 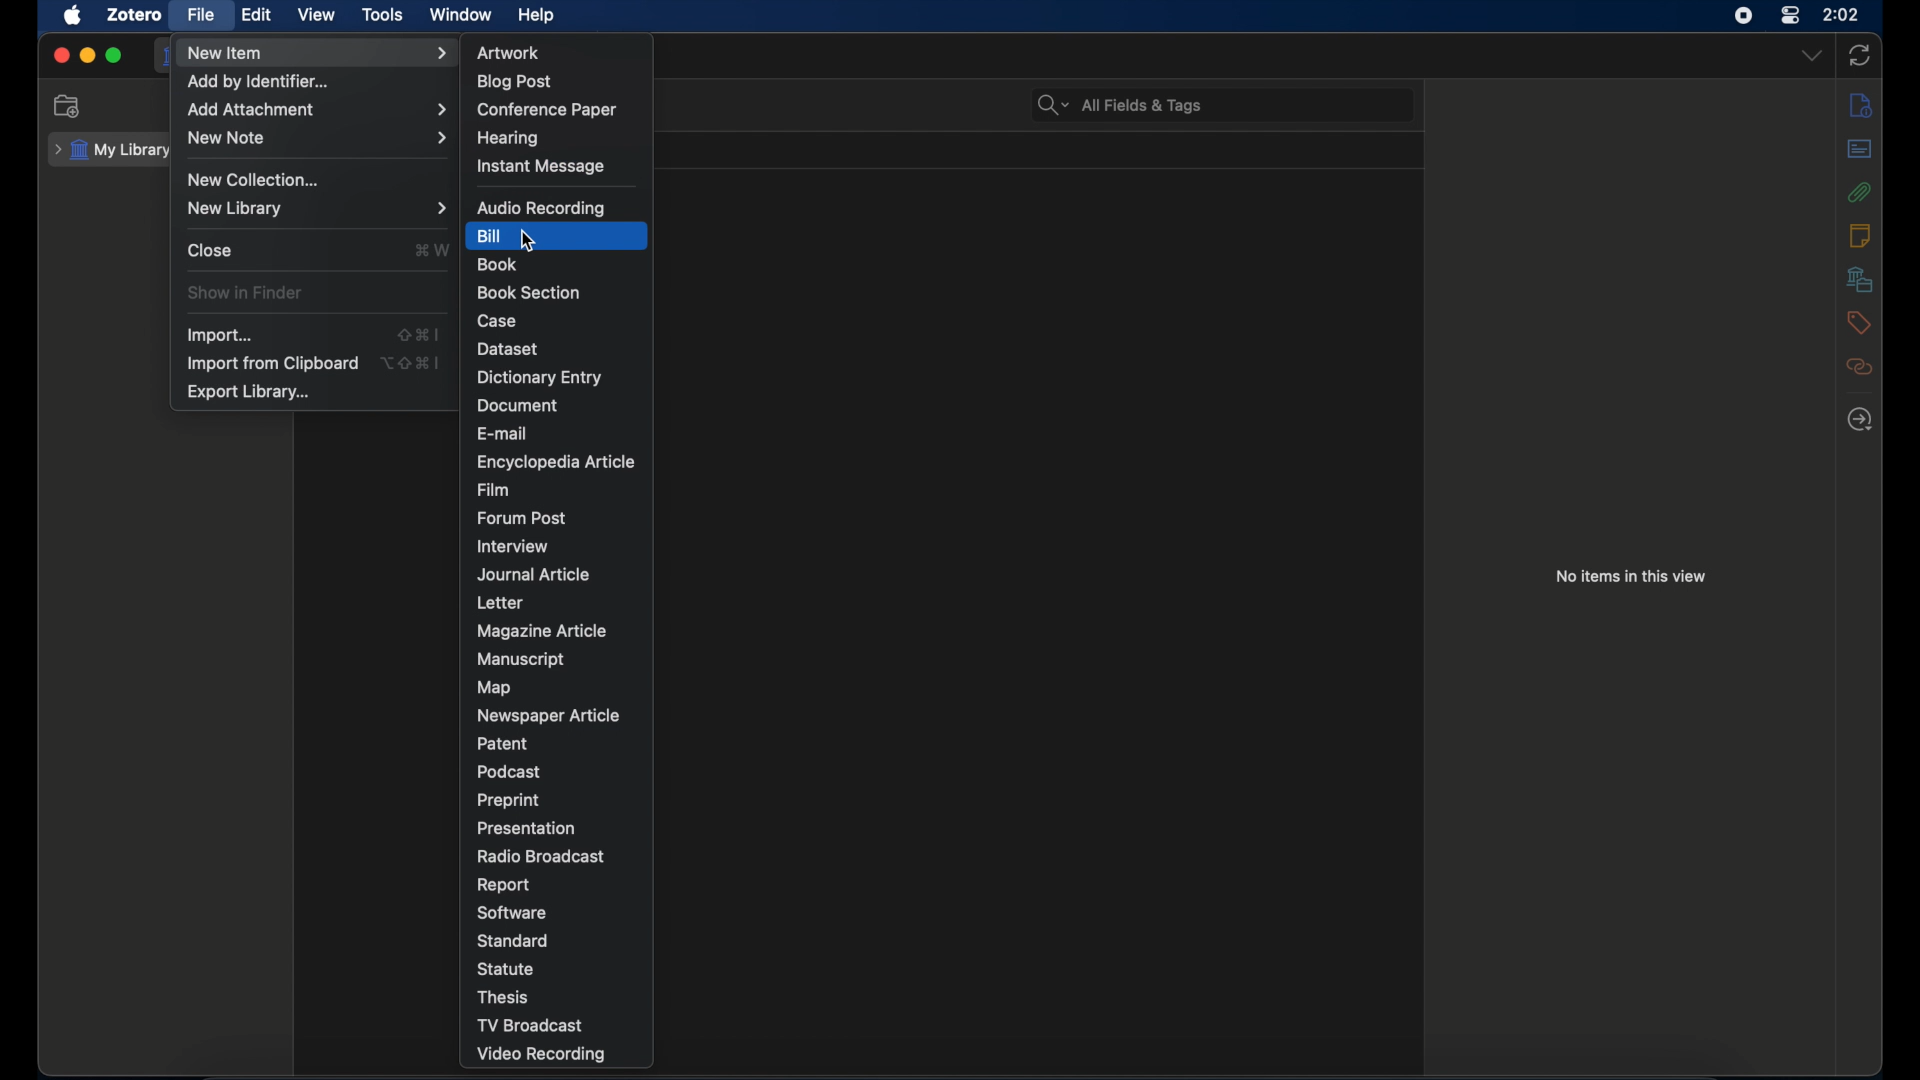 What do you see at coordinates (532, 293) in the screenshot?
I see `book section` at bounding box center [532, 293].